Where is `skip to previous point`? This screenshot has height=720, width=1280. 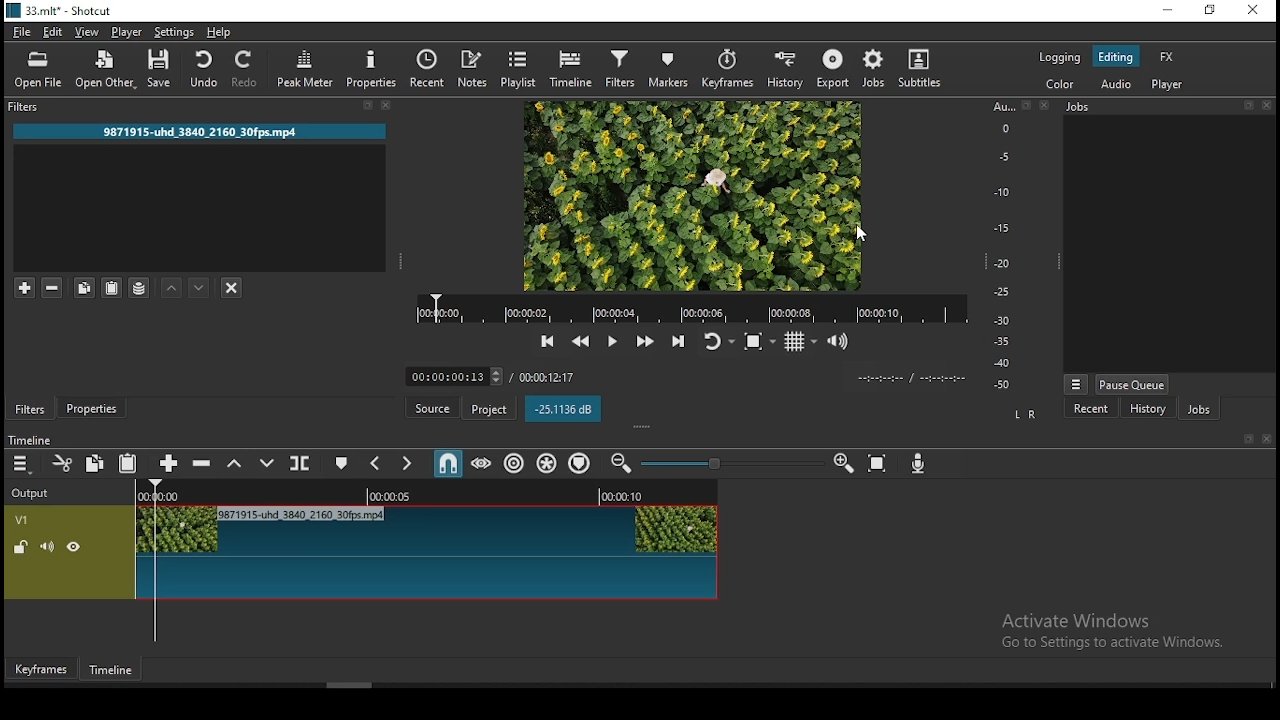 skip to previous point is located at coordinates (547, 341).